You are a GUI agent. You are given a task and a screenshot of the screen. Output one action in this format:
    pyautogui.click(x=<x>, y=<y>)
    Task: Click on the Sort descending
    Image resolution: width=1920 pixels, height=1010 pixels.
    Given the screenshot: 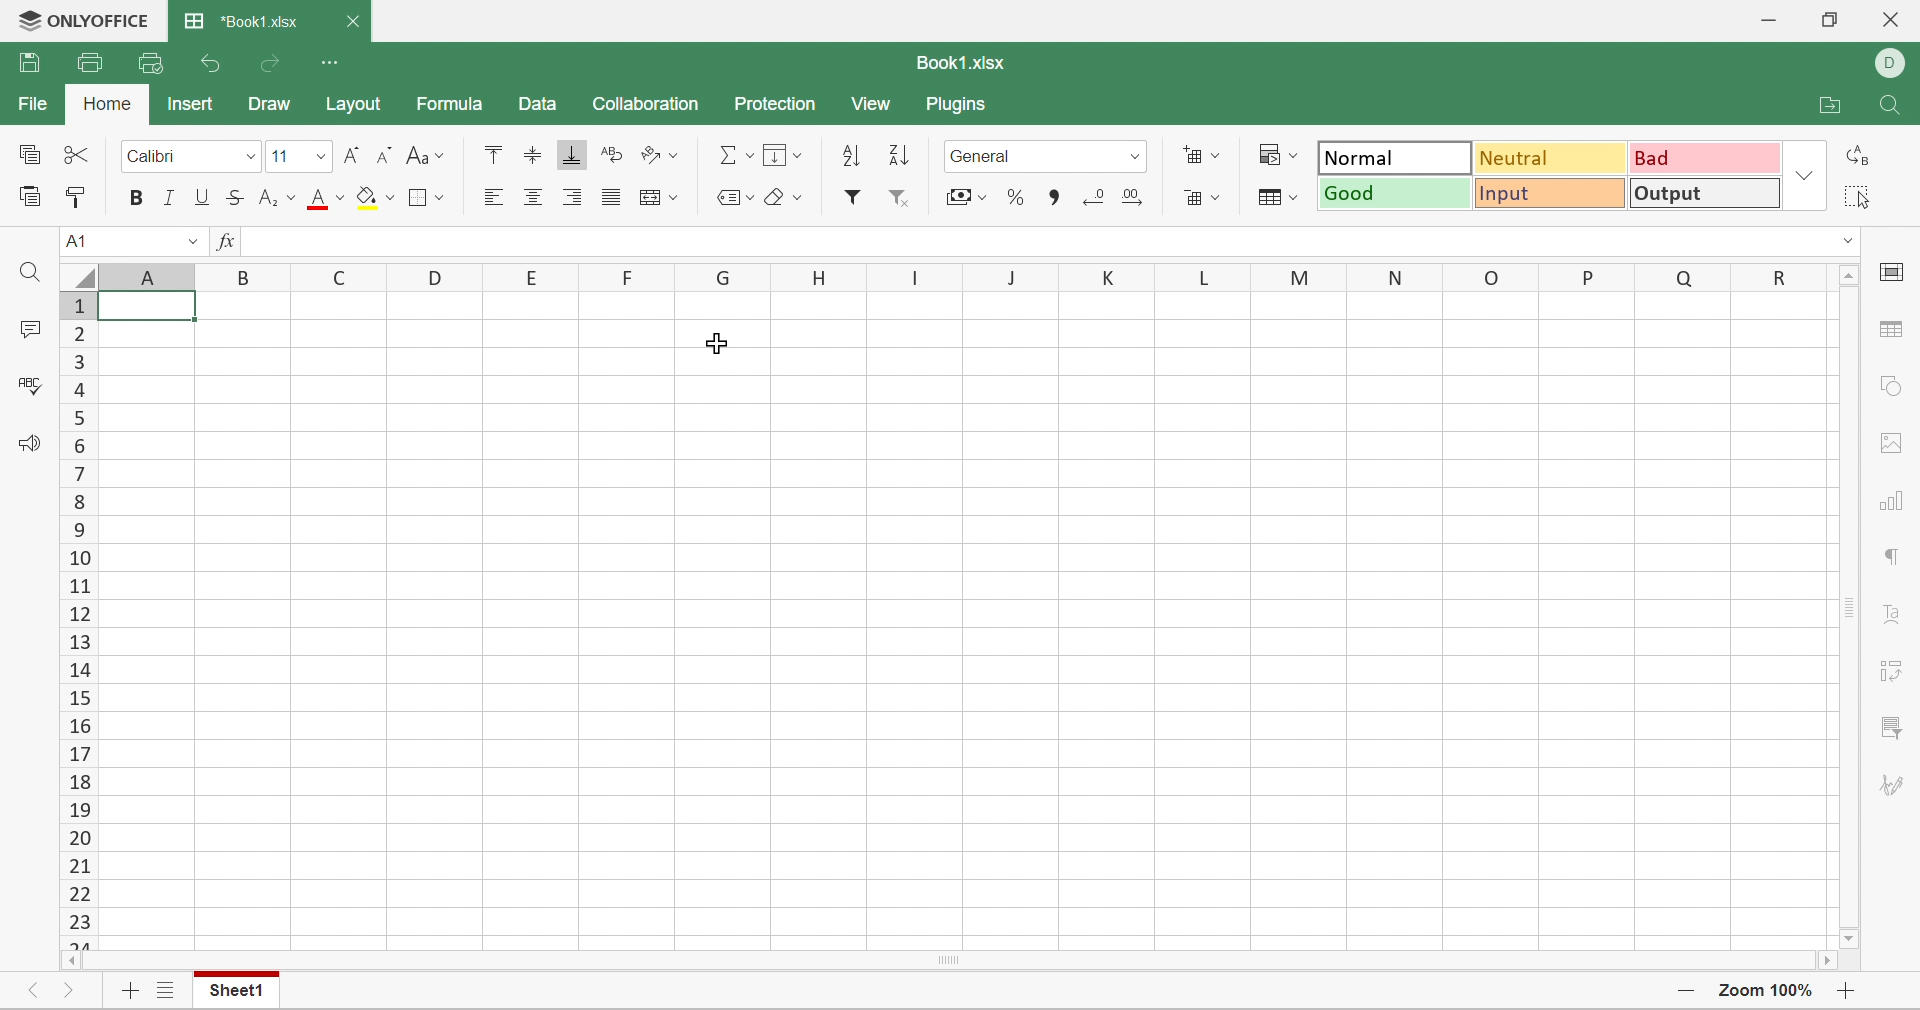 What is the action you would take?
    pyautogui.click(x=896, y=154)
    